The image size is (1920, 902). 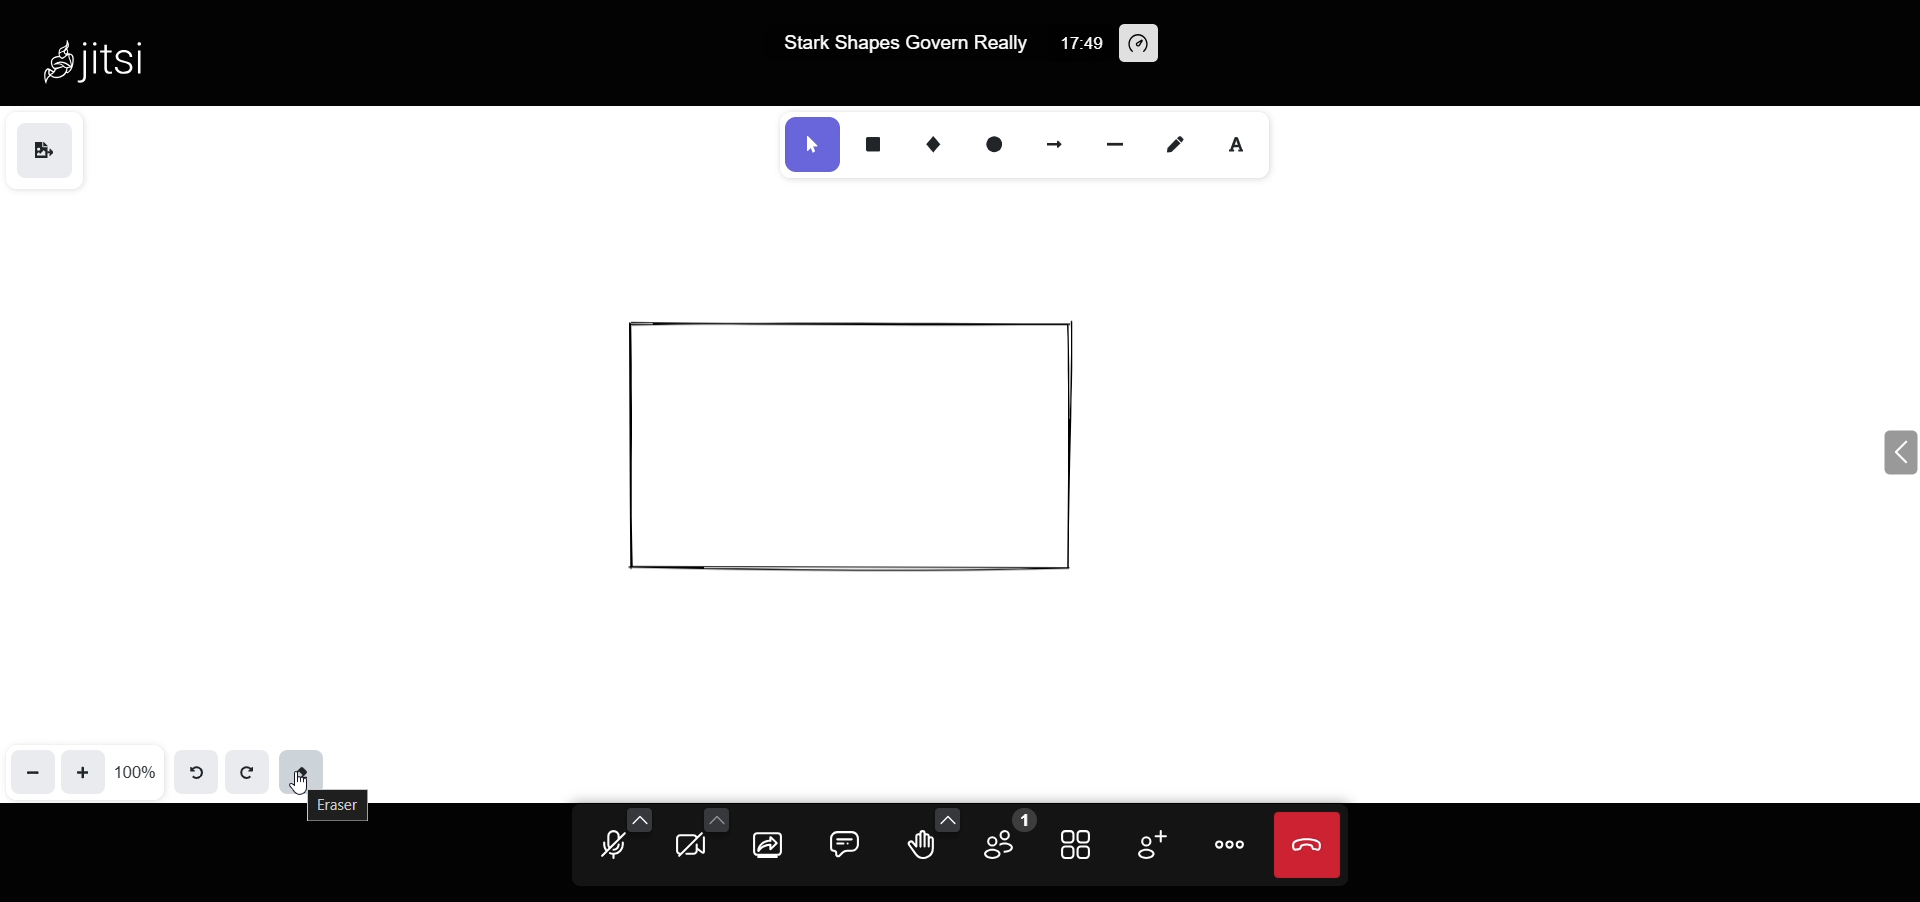 What do you see at coordinates (992, 144) in the screenshot?
I see `ellipse` at bounding box center [992, 144].